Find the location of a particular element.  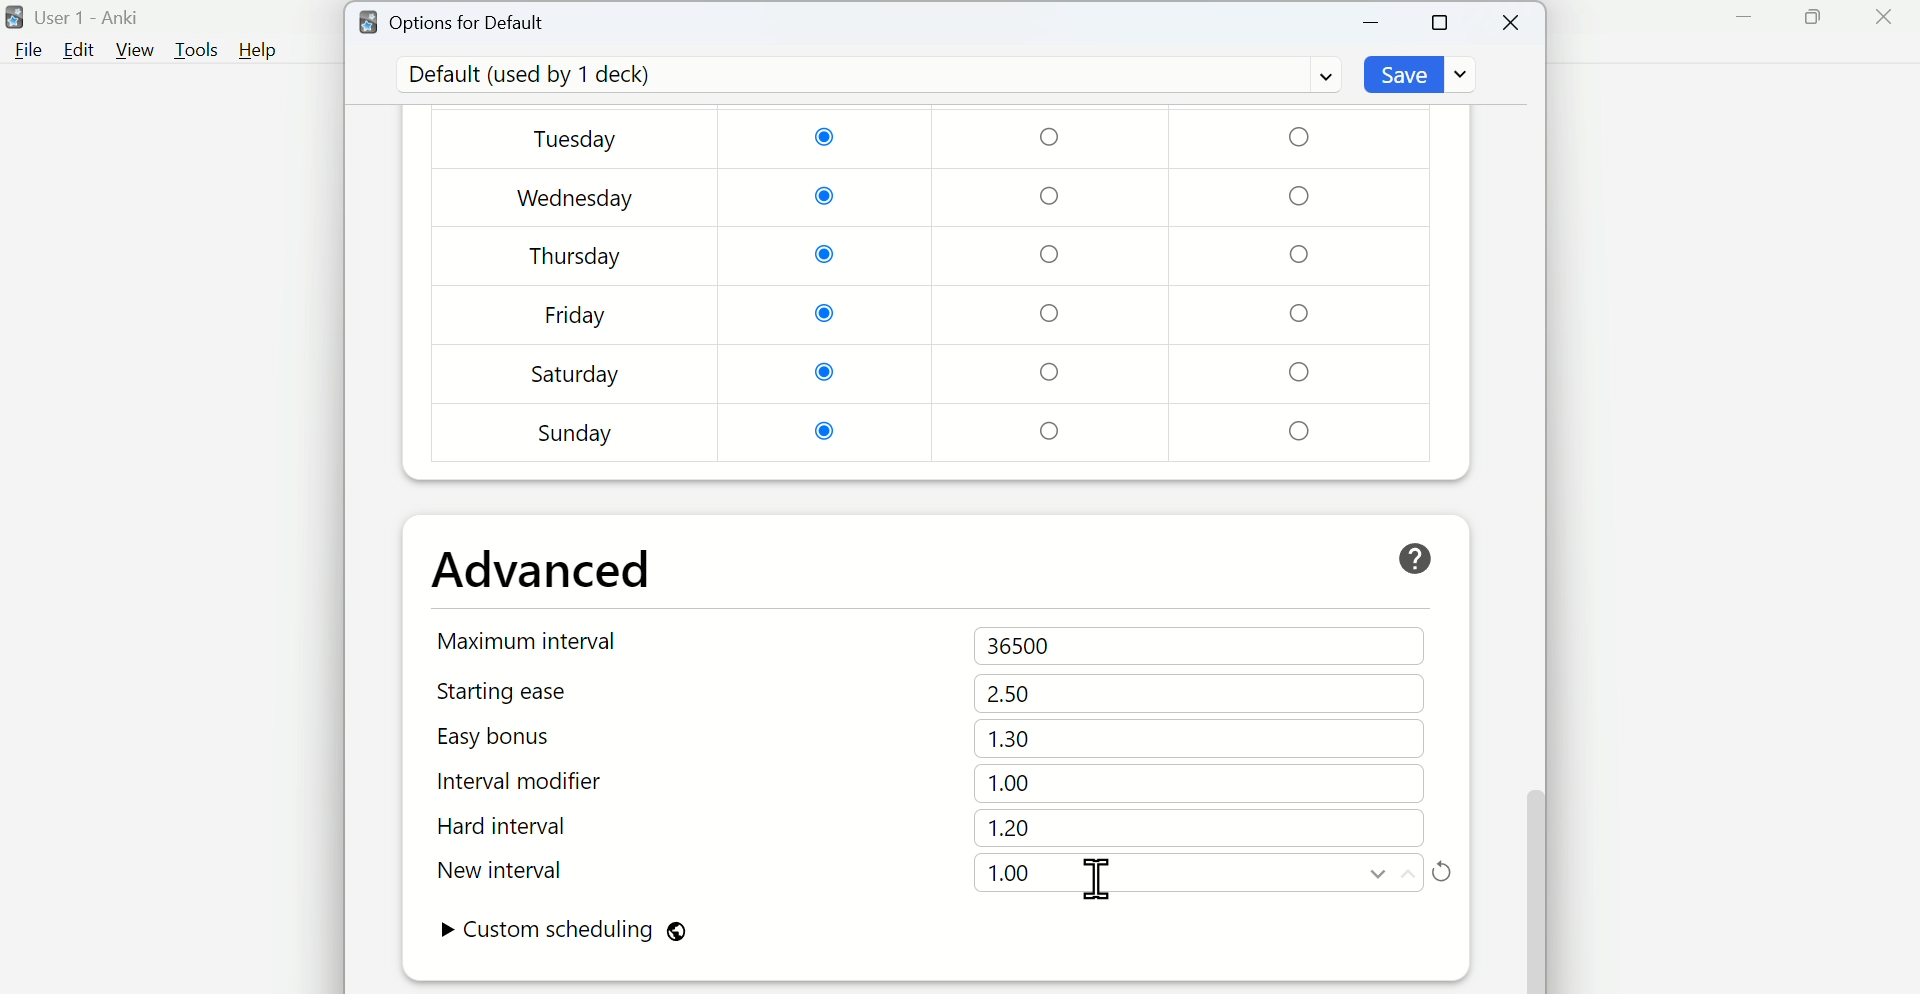

Tuesday is located at coordinates (579, 141).